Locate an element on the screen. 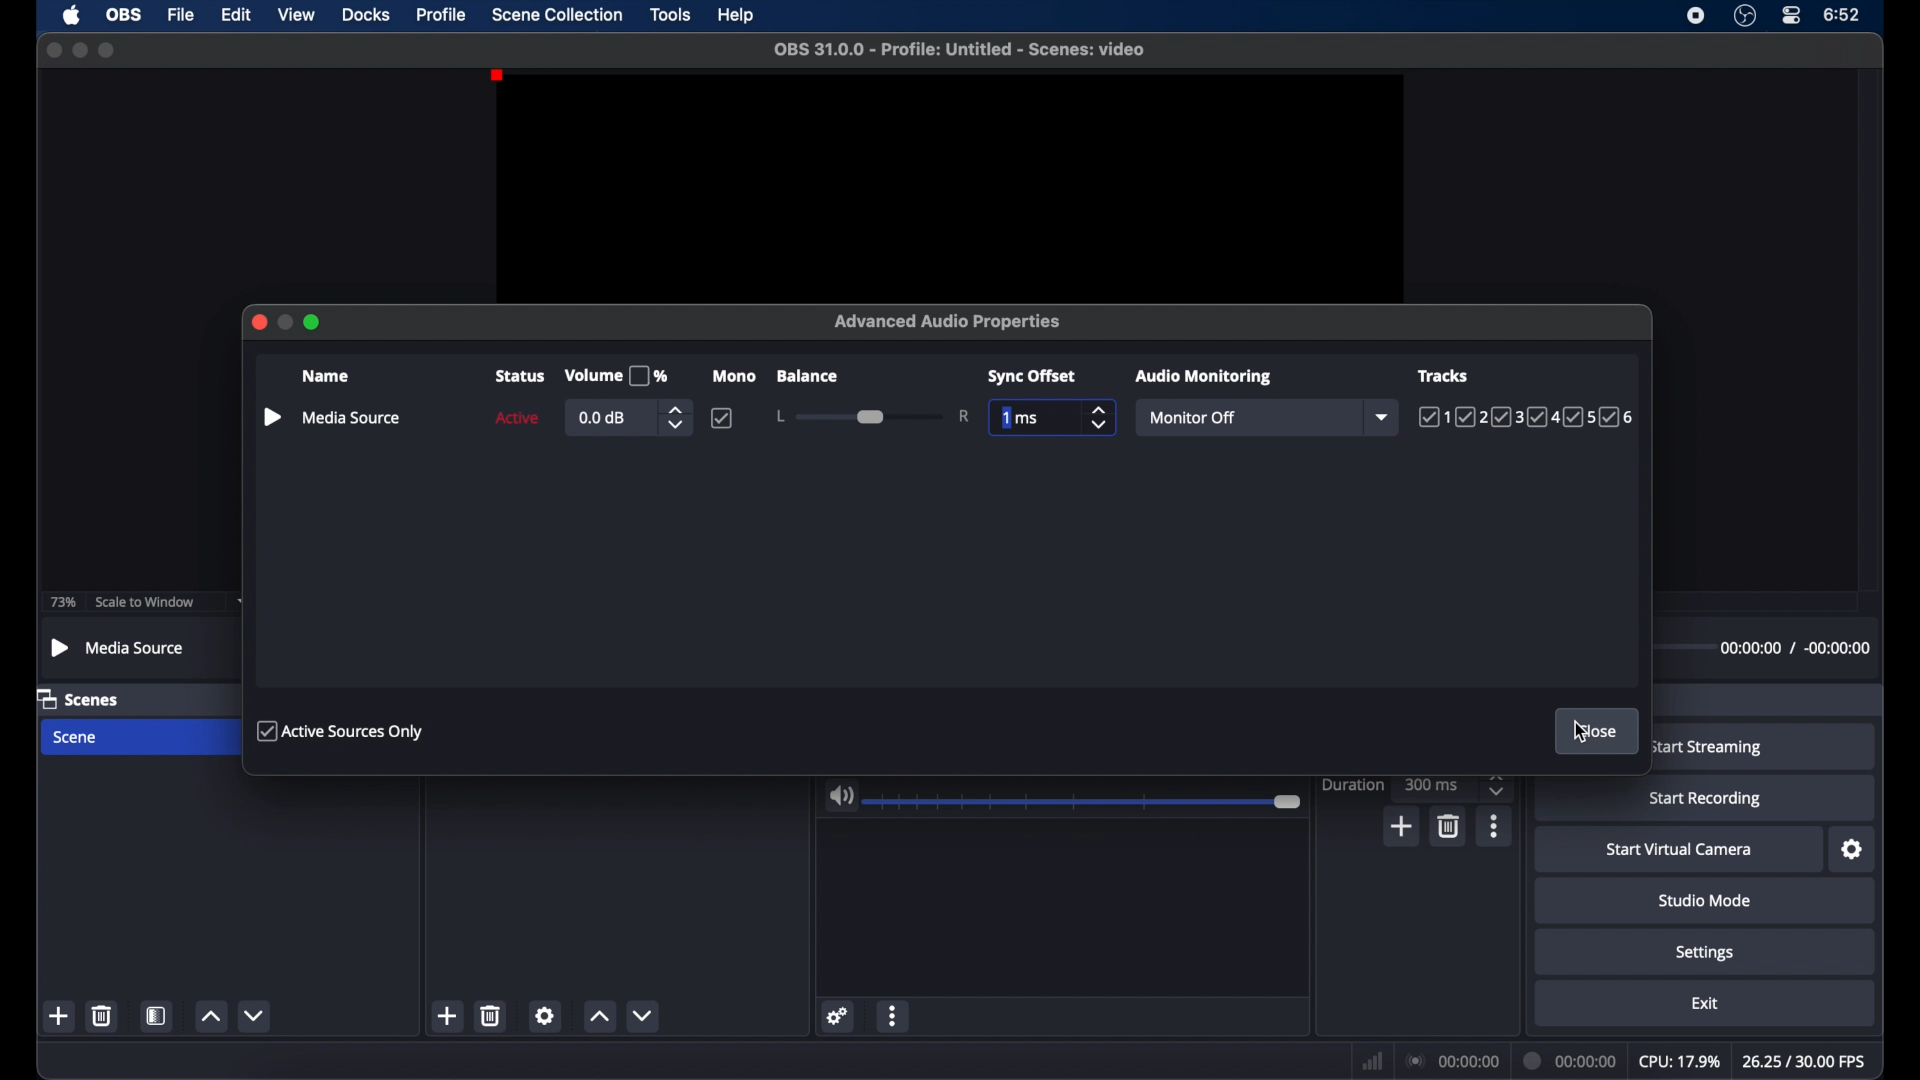 This screenshot has height=1080, width=1920. filename is located at coordinates (961, 49).